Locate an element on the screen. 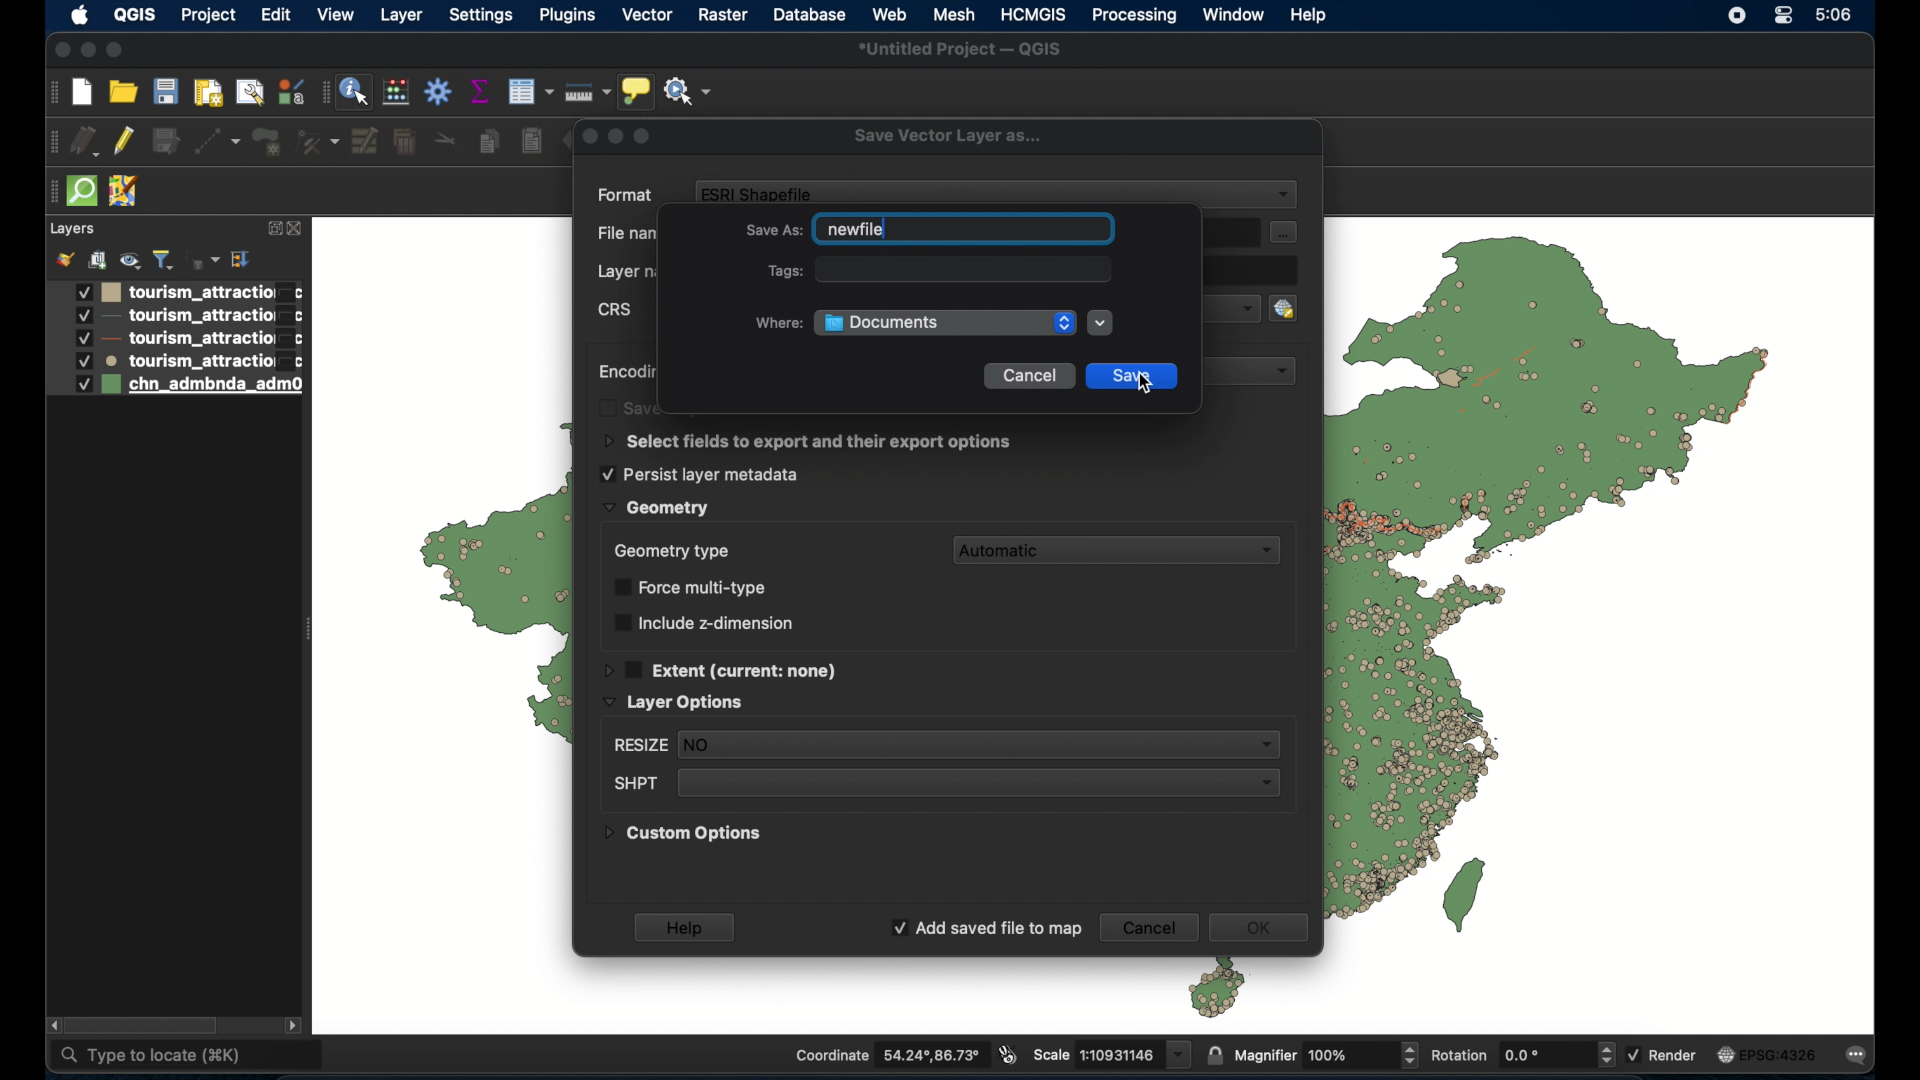 This screenshot has height=1080, width=1920. cancel is located at coordinates (1028, 377).